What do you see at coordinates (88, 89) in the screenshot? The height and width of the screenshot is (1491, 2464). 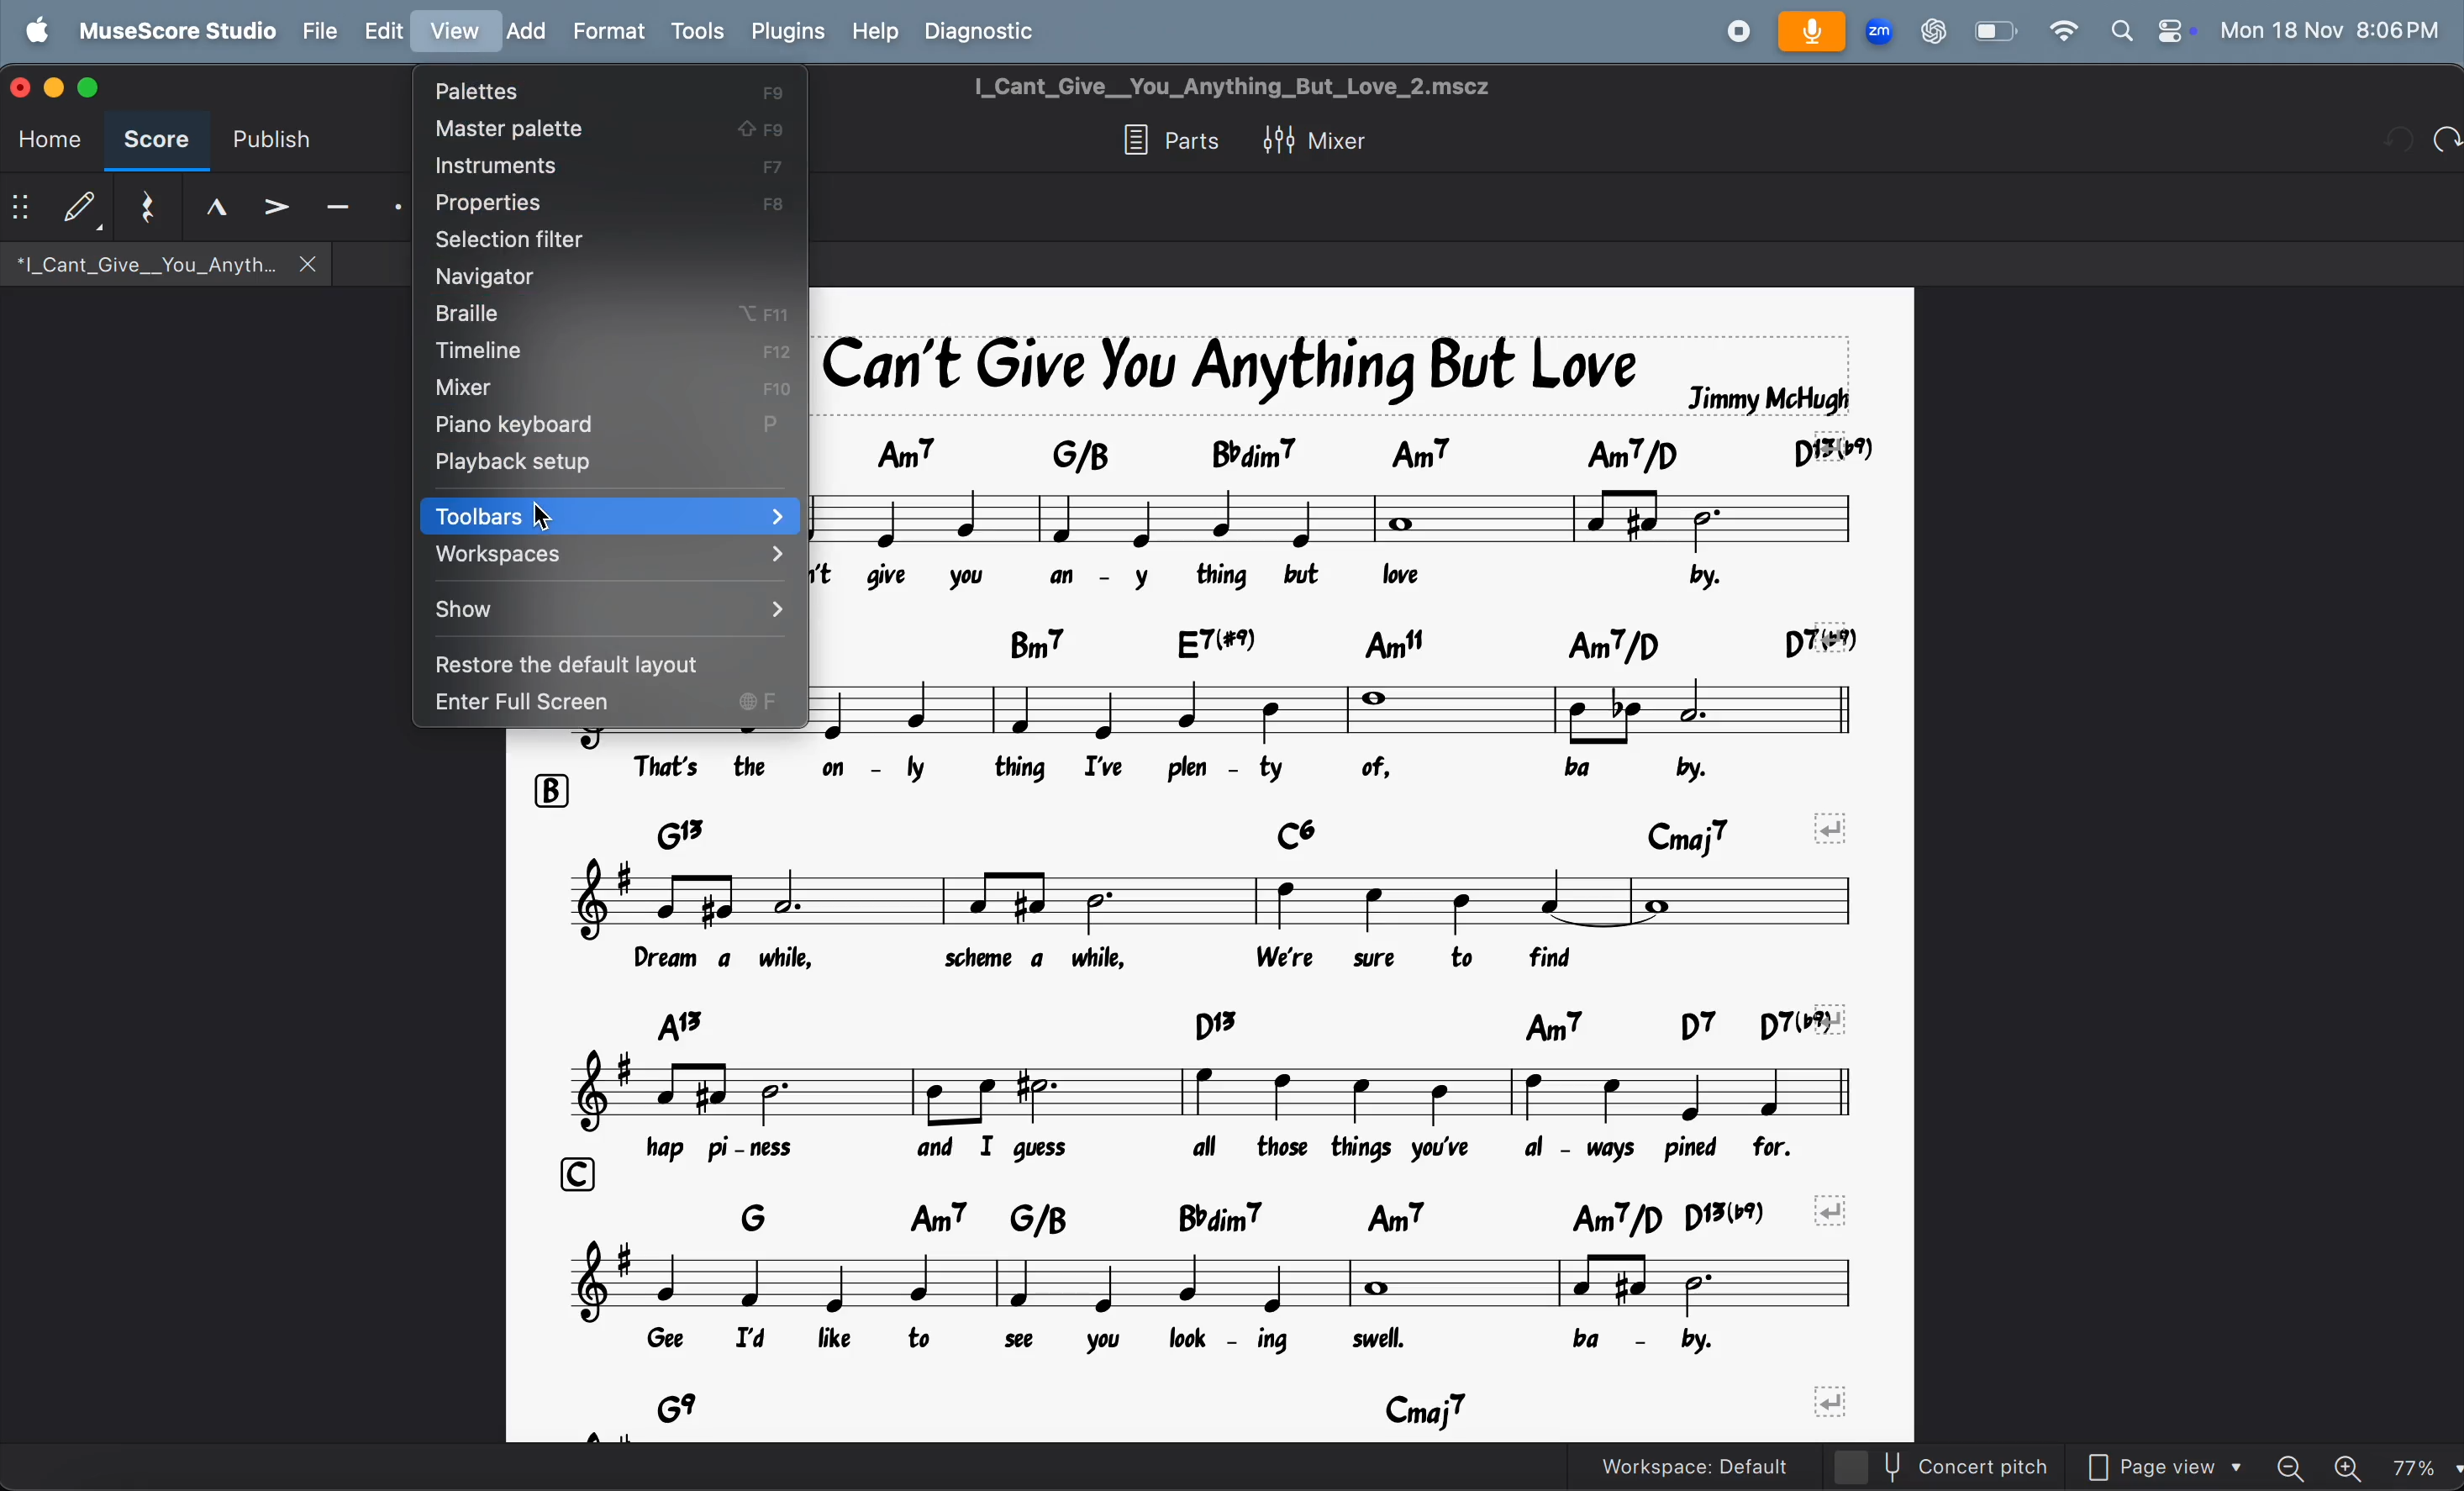 I see `score` at bounding box center [88, 89].